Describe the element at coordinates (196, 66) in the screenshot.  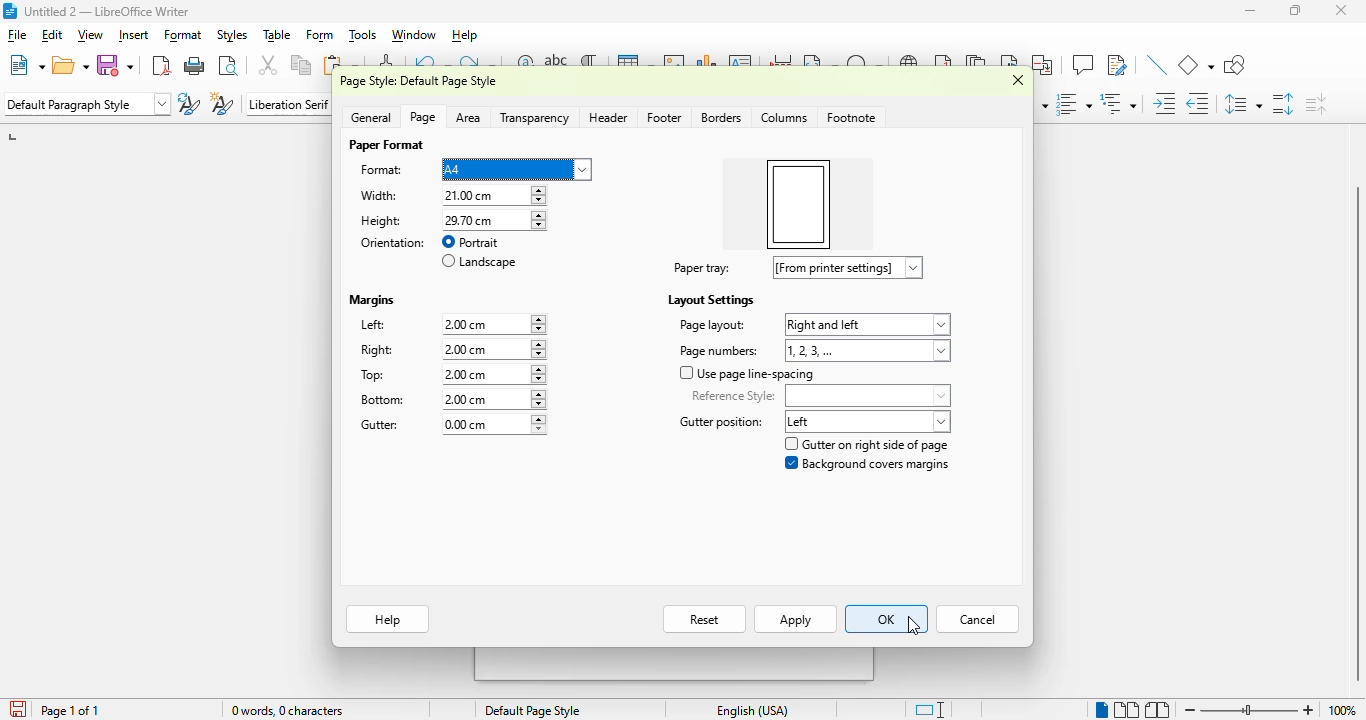
I see `print` at that location.